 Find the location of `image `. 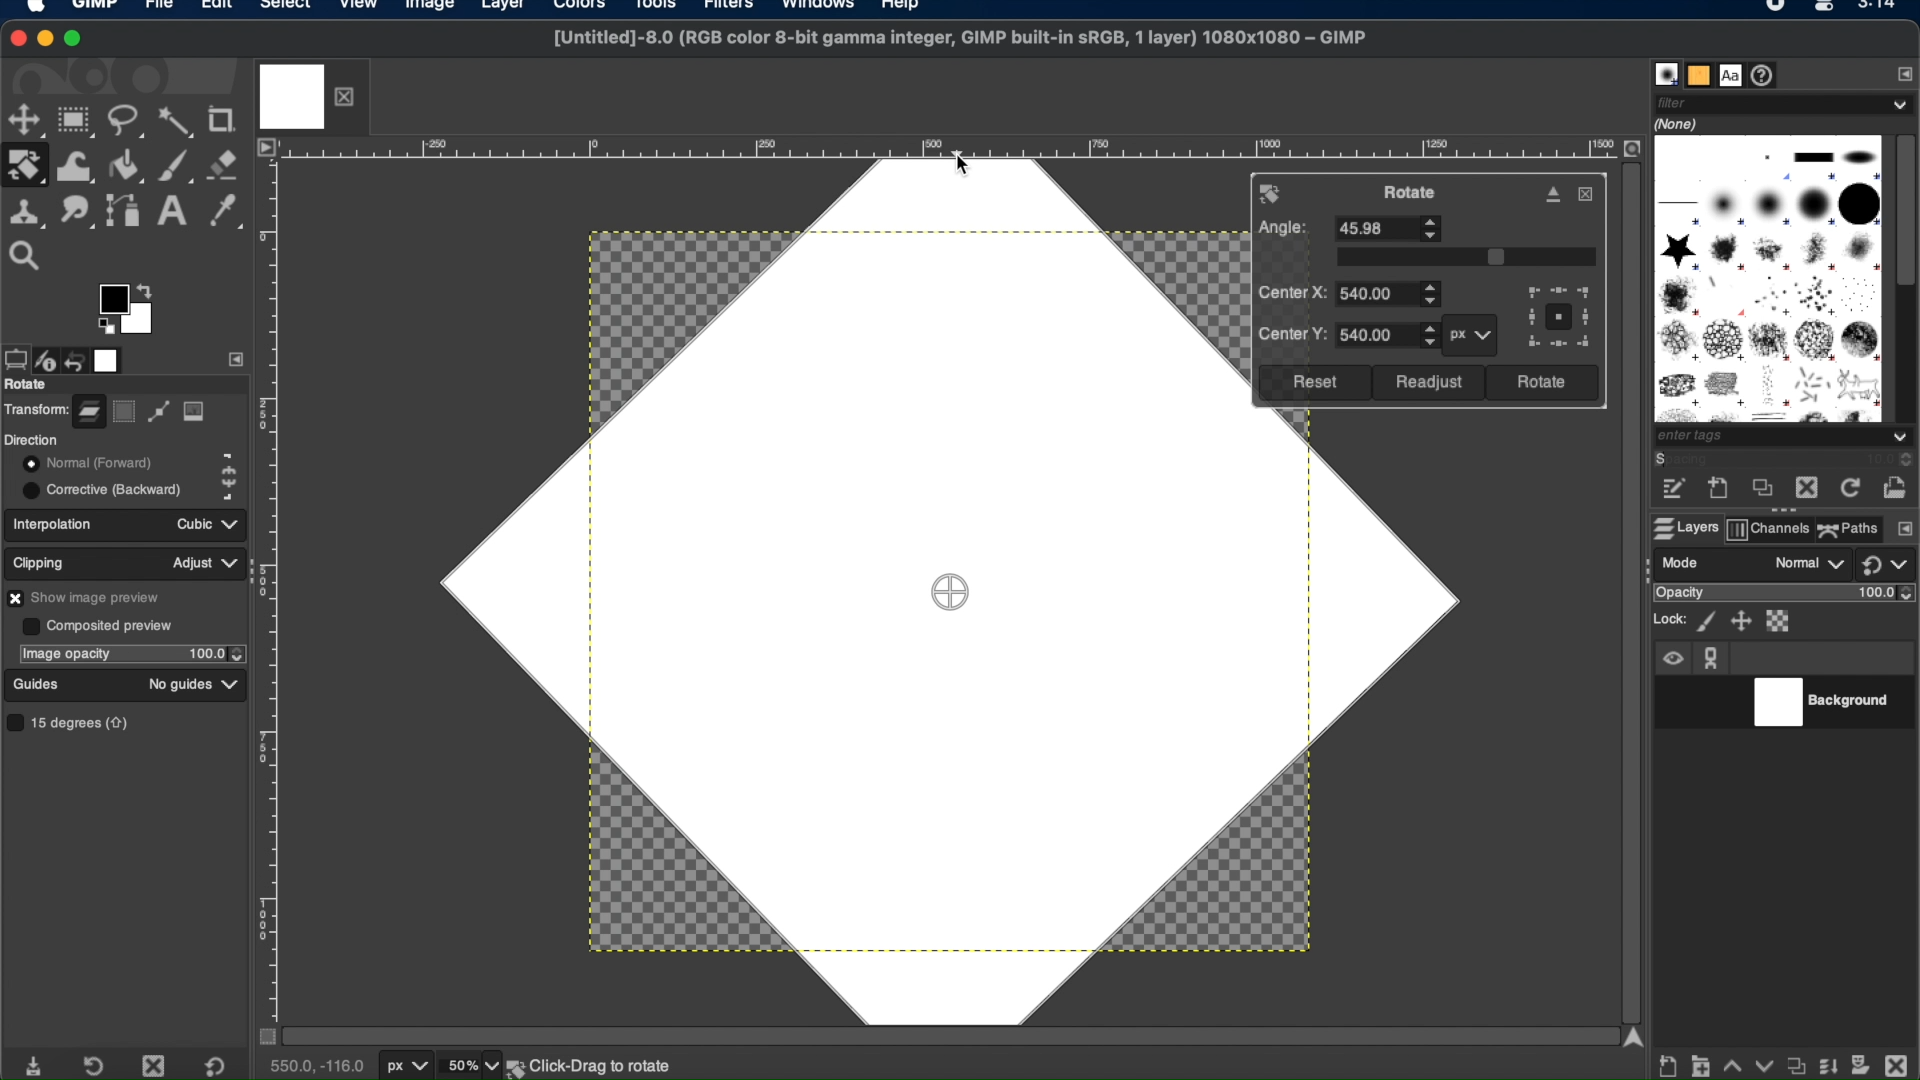

image  is located at coordinates (195, 412).